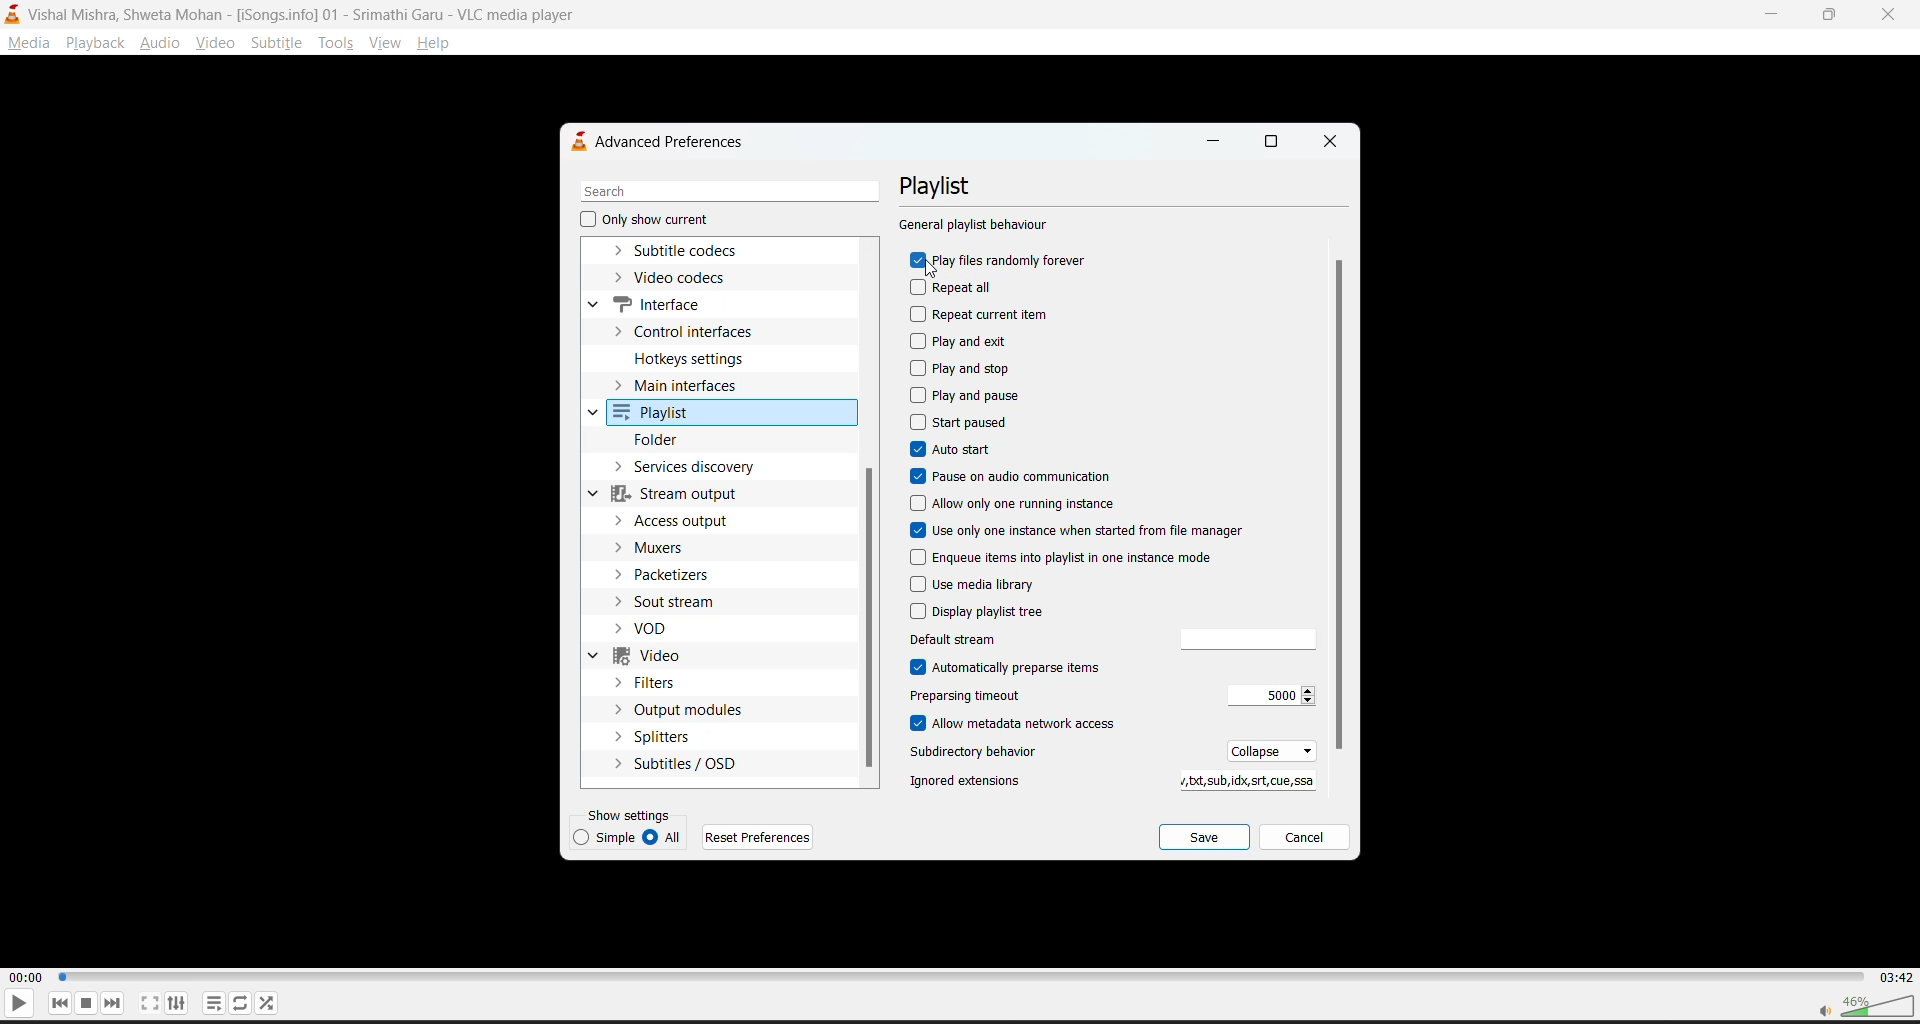 The image size is (1920, 1024). What do you see at coordinates (97, 44) in the screenshot?
I see `playback` at bounding box center [97, 44].